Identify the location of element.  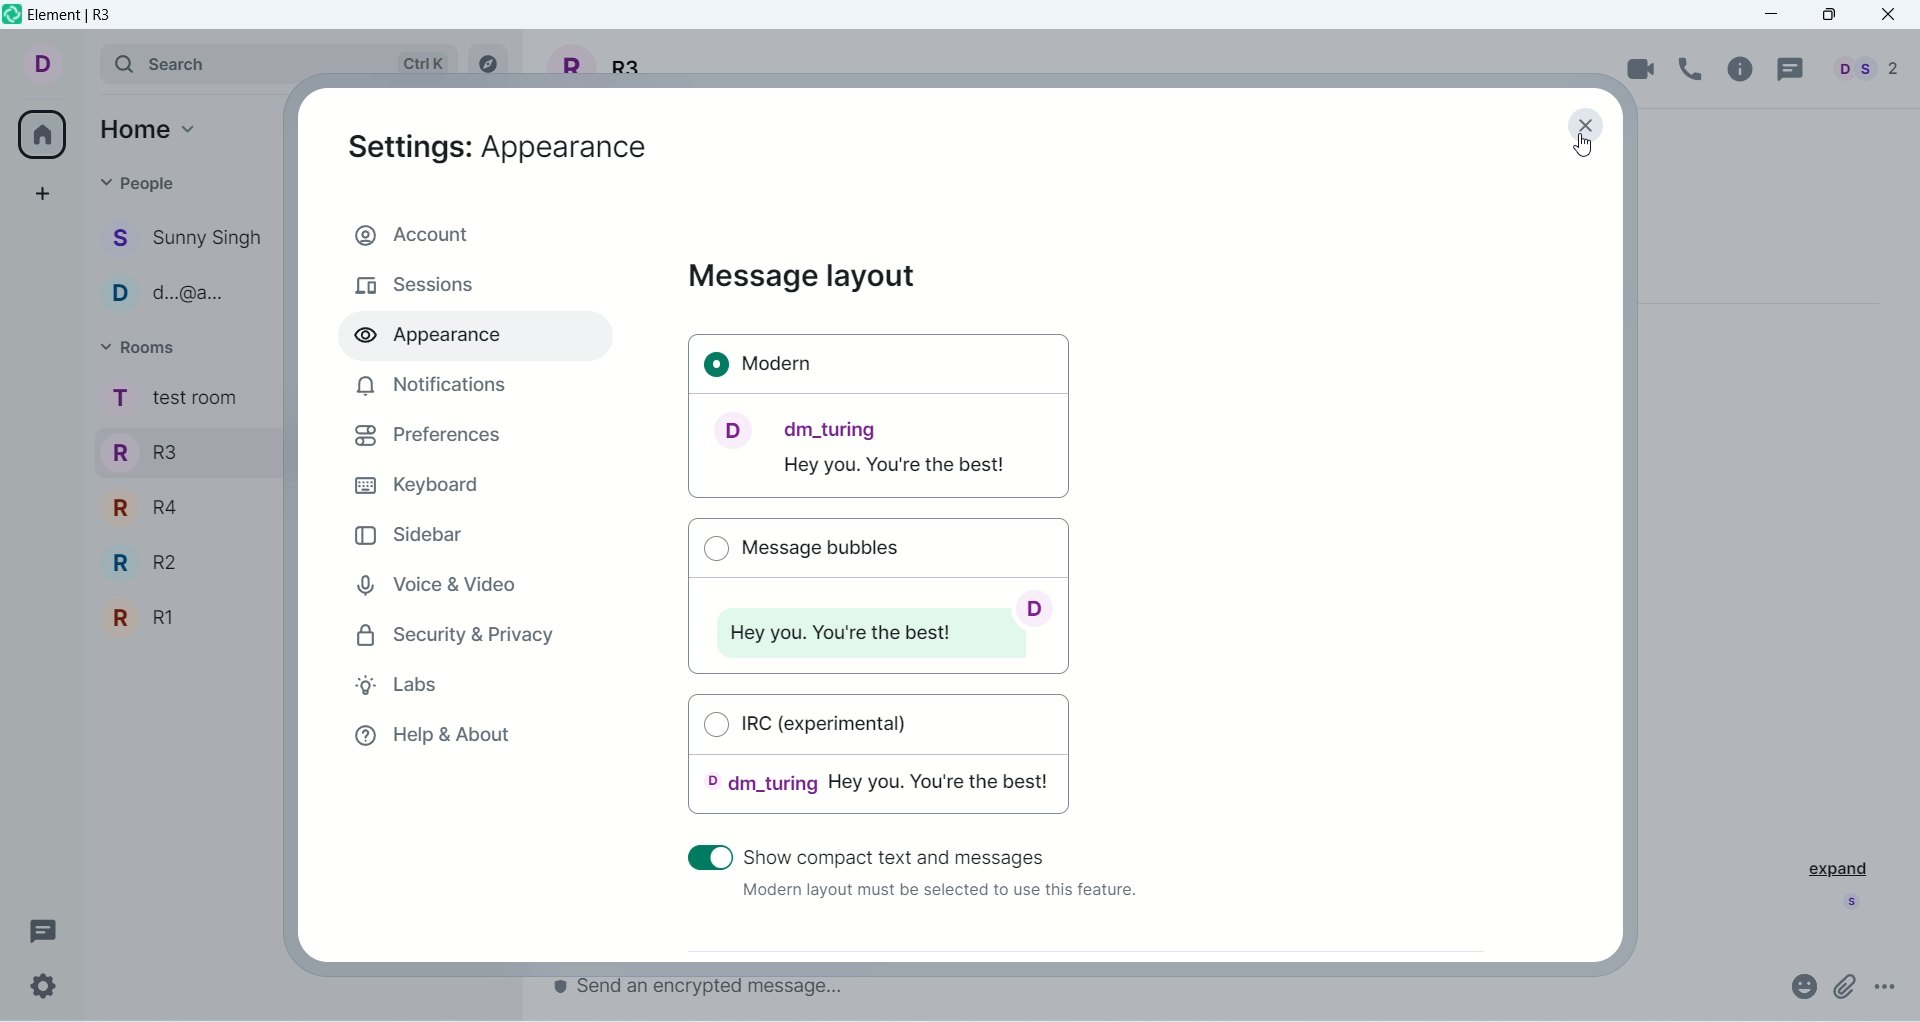
(75, 17).